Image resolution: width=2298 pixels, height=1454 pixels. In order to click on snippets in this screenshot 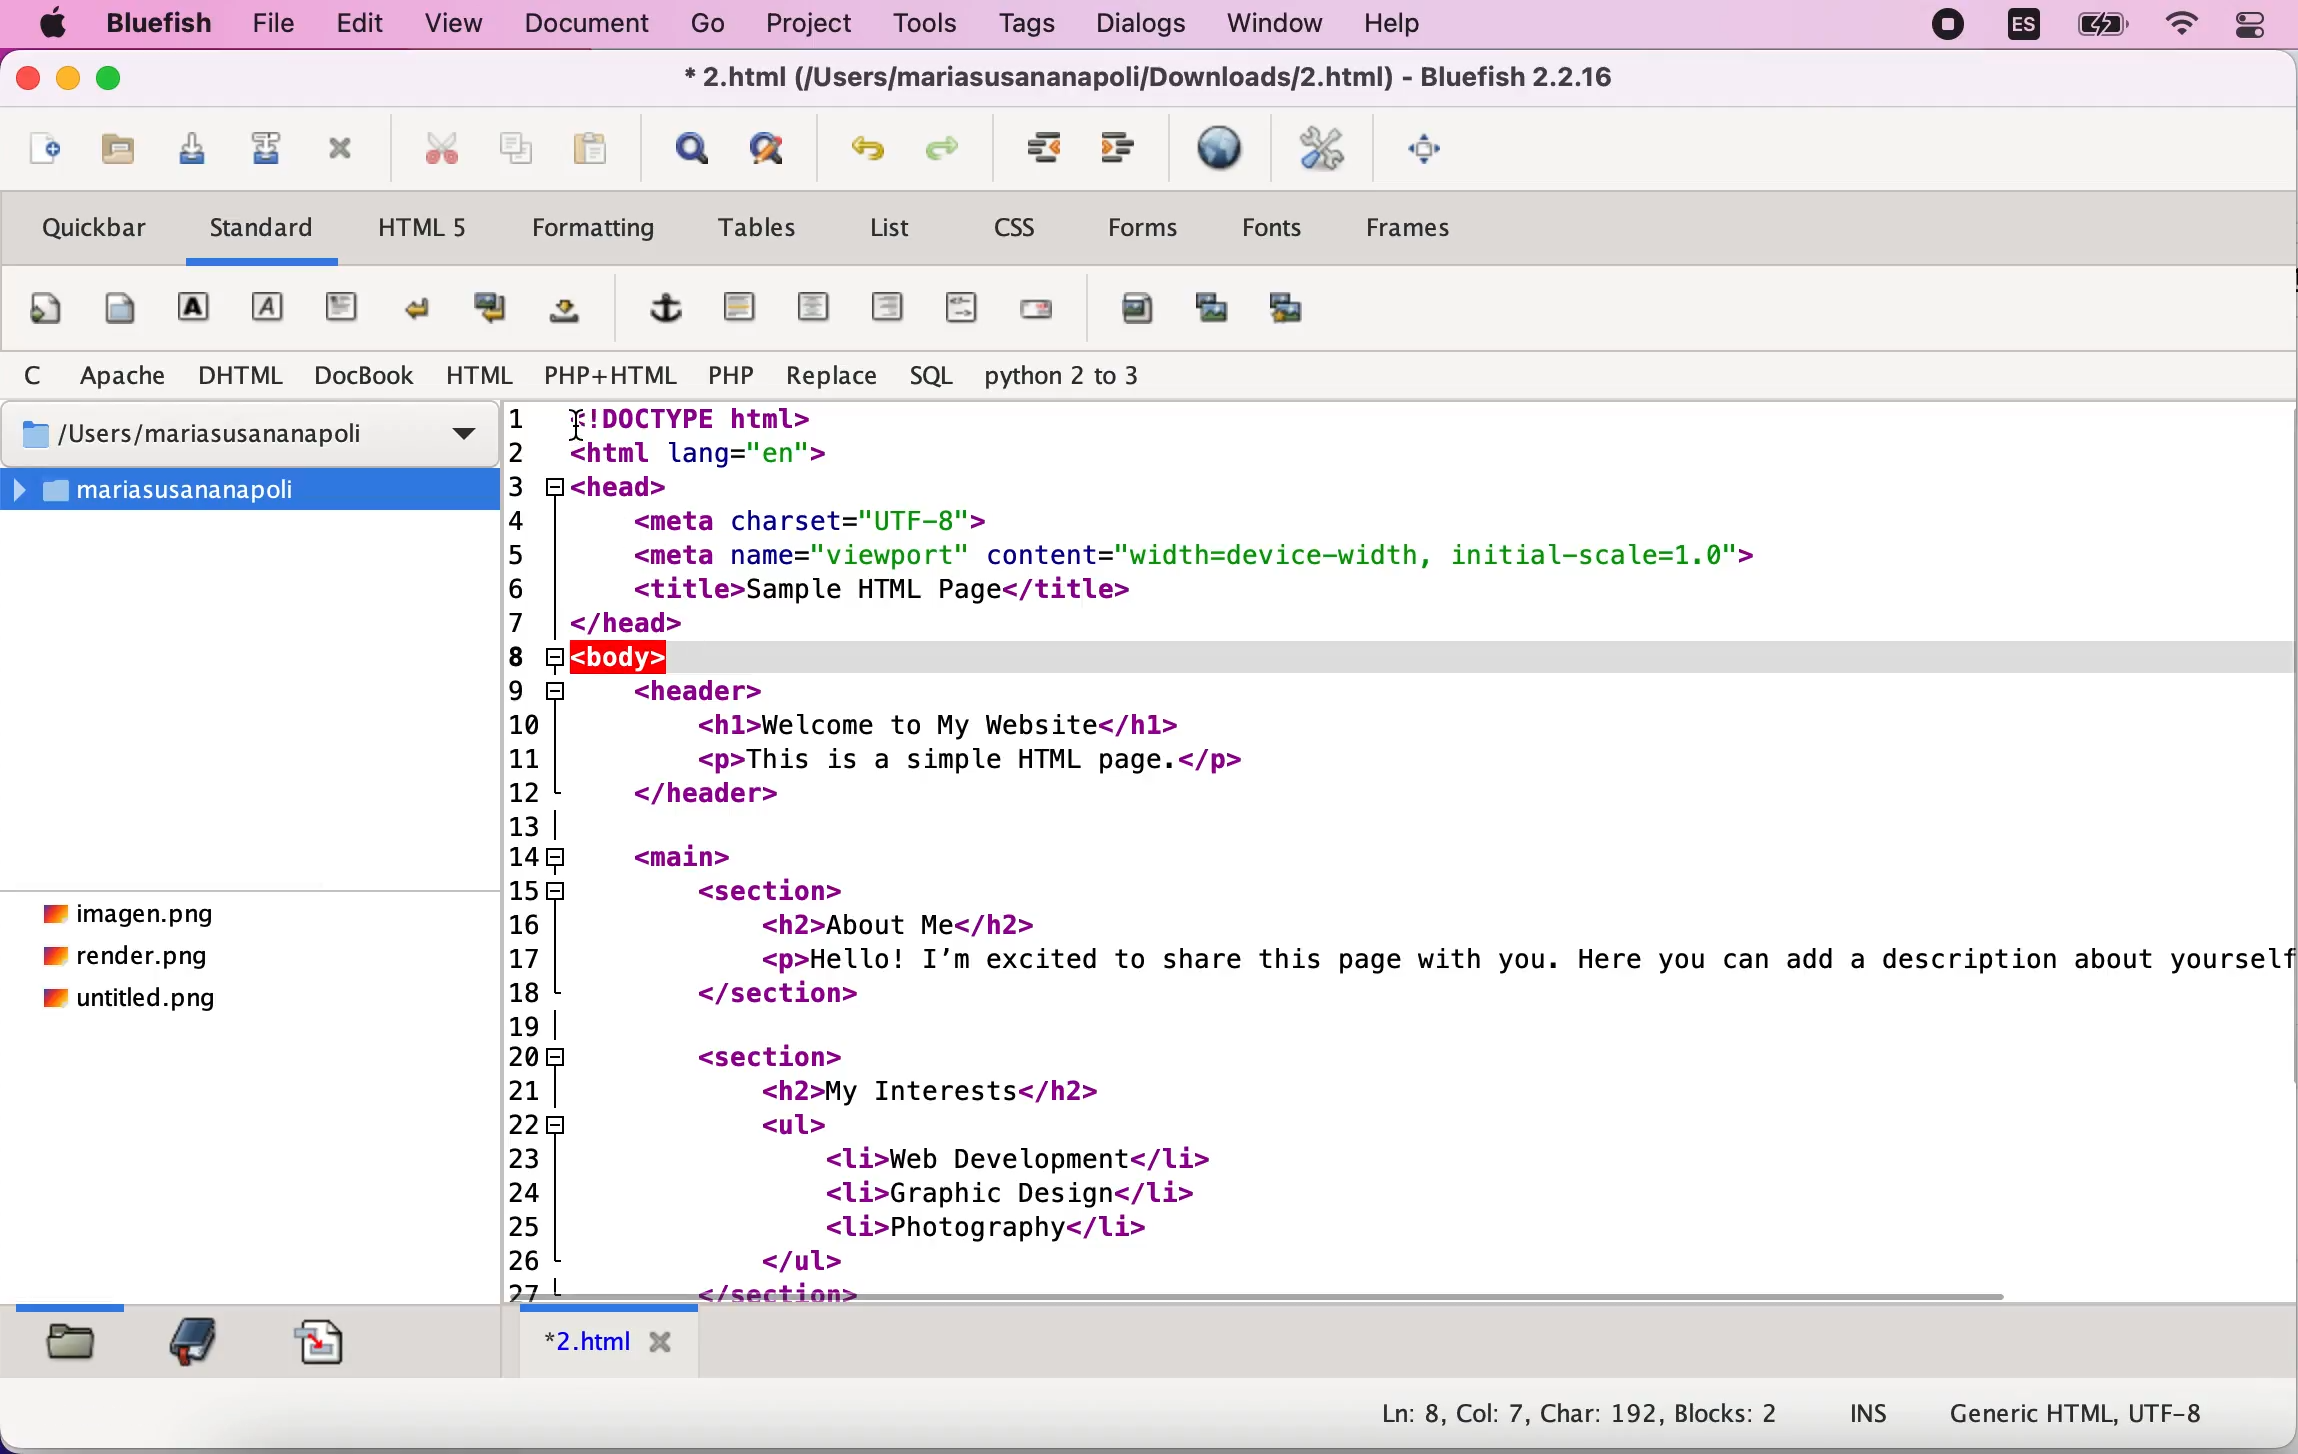, I will do `click(327, 1344)`.